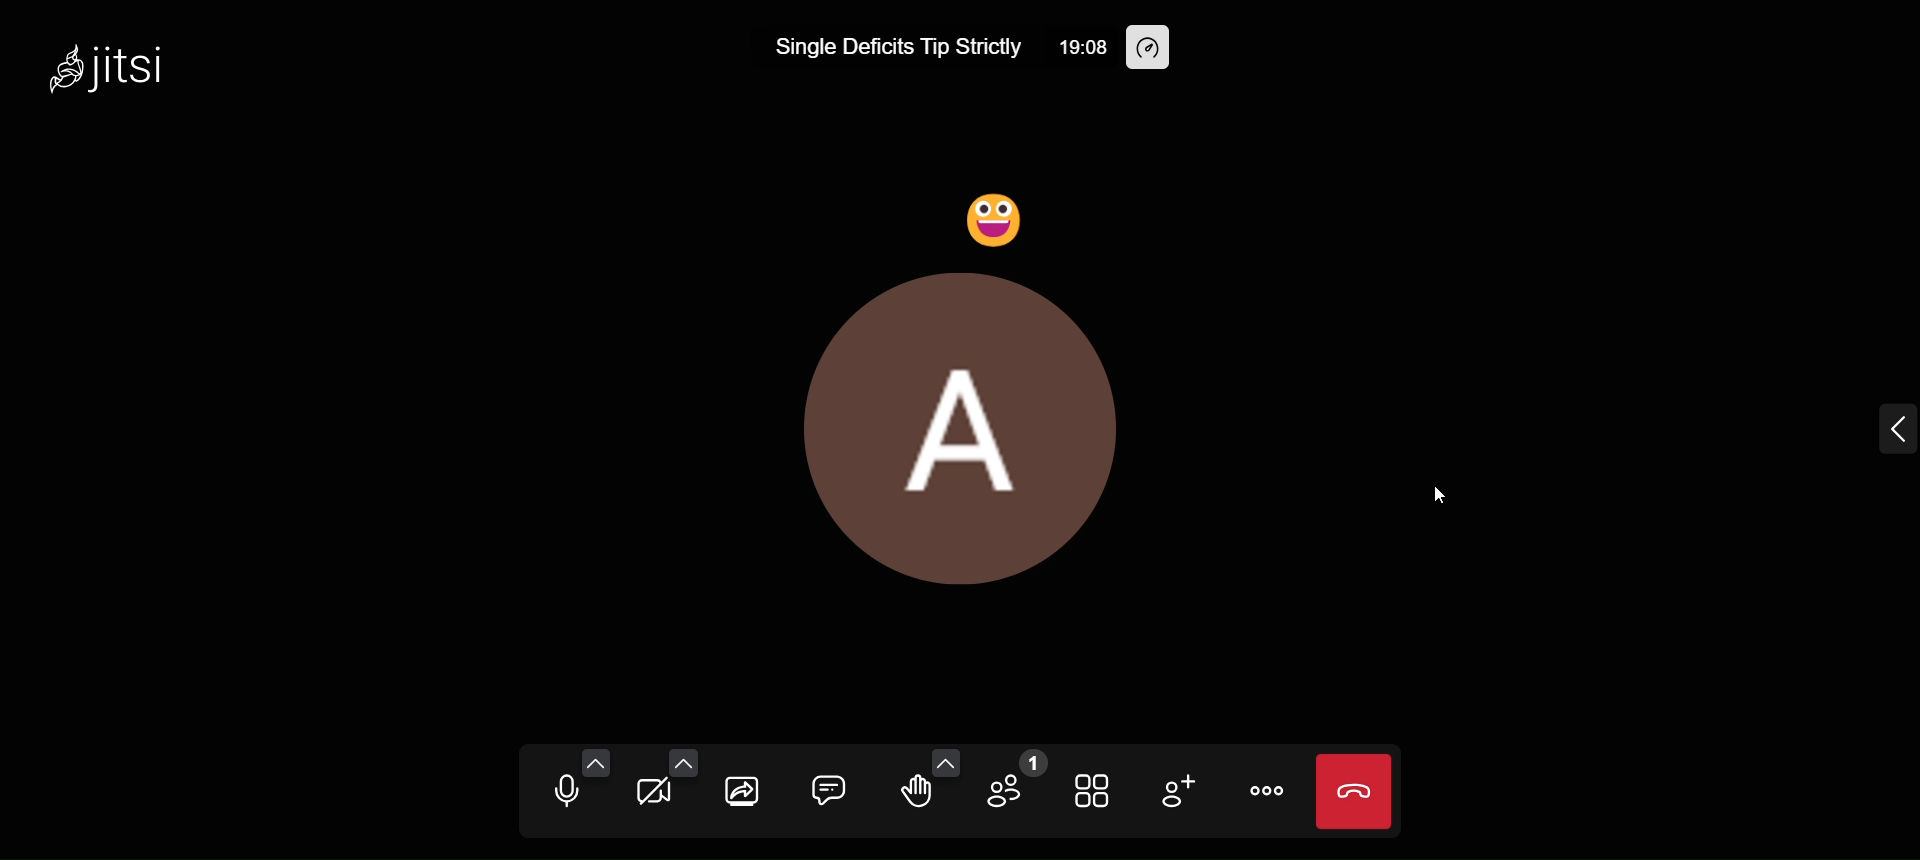 The width and height of the screenshot is (1920, 860). What do you see at coordinates (1877, 437) in the screenshot?
I see `expand` at bounding box center [1877, 437].